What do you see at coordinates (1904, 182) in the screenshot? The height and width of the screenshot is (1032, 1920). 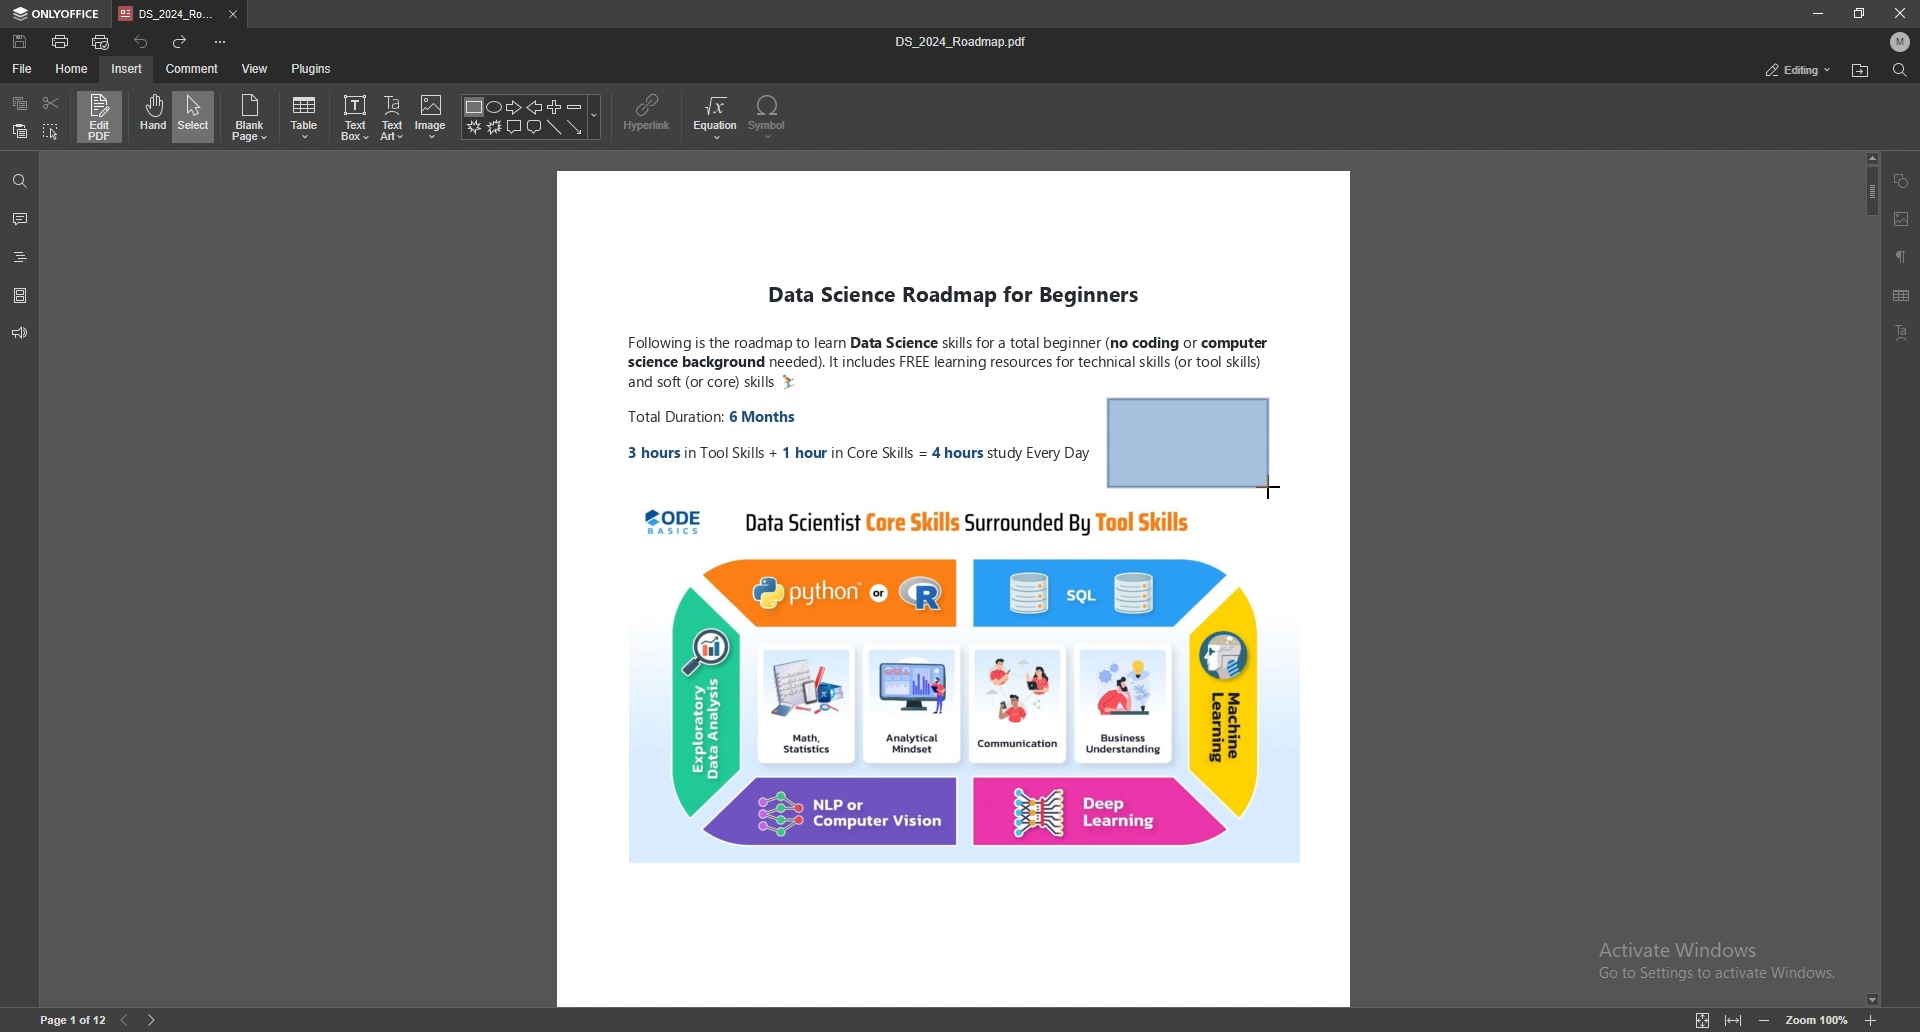 I see `shape` at bounding box center [1904, 182].